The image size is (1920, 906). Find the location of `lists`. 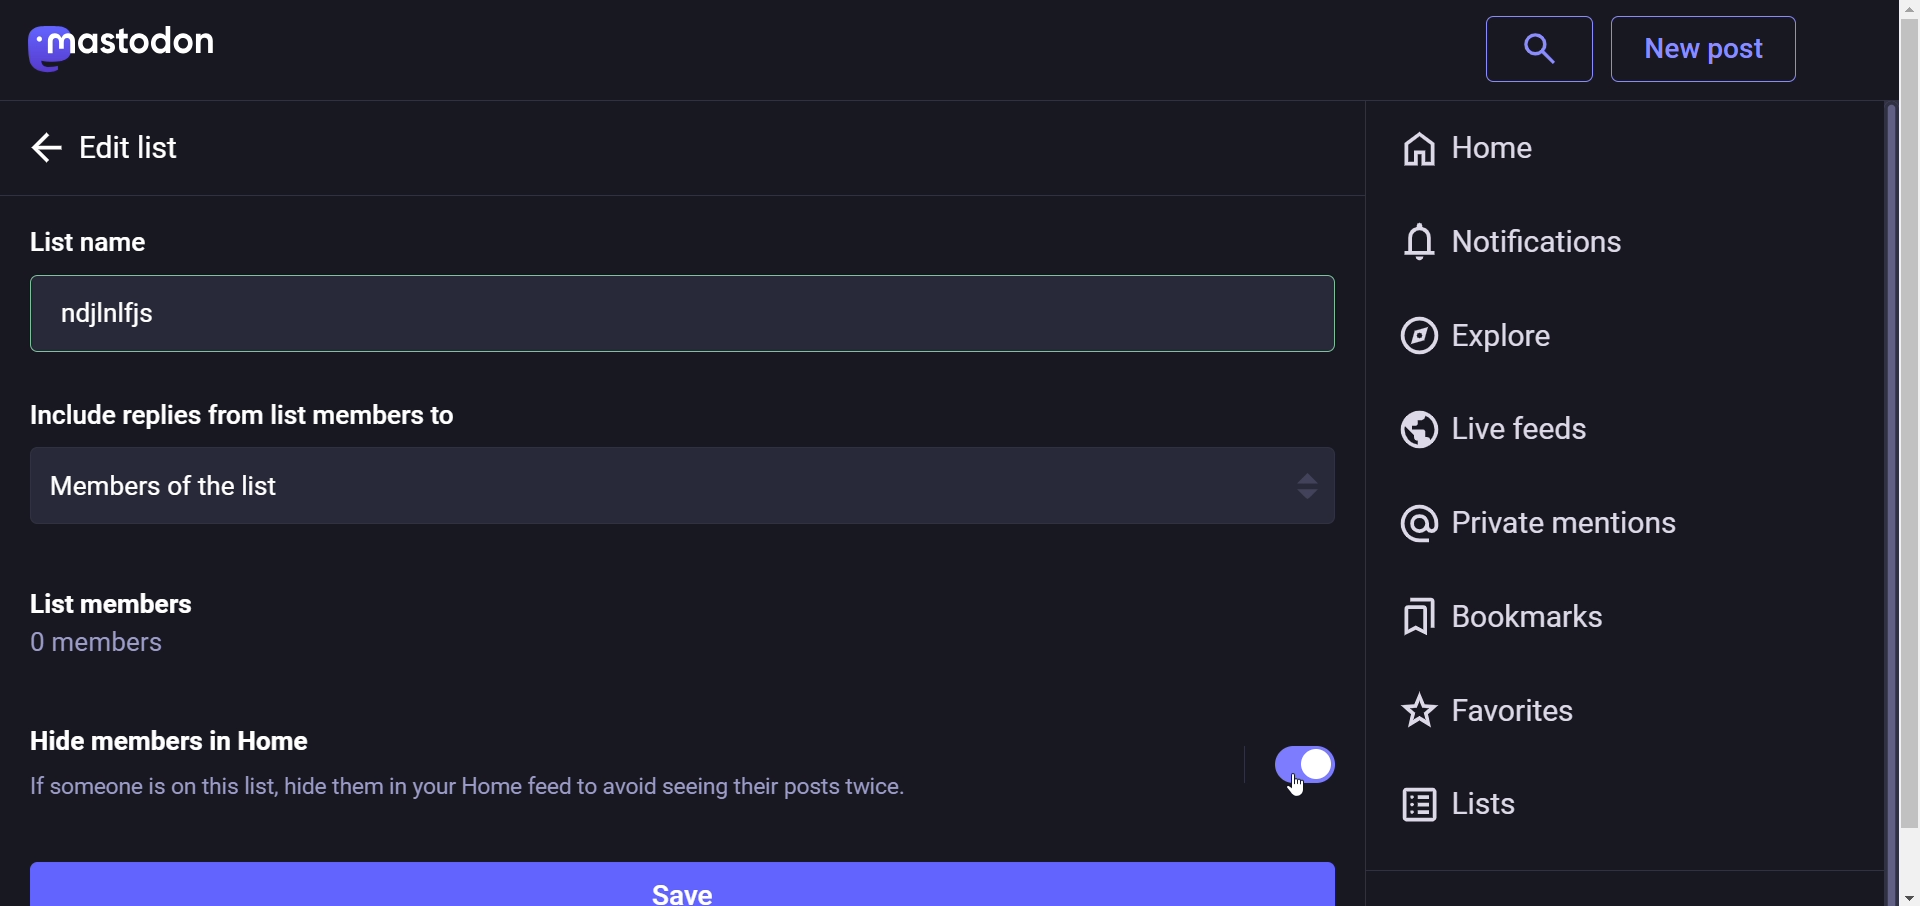

lists is located at coordinates (1471, 806).